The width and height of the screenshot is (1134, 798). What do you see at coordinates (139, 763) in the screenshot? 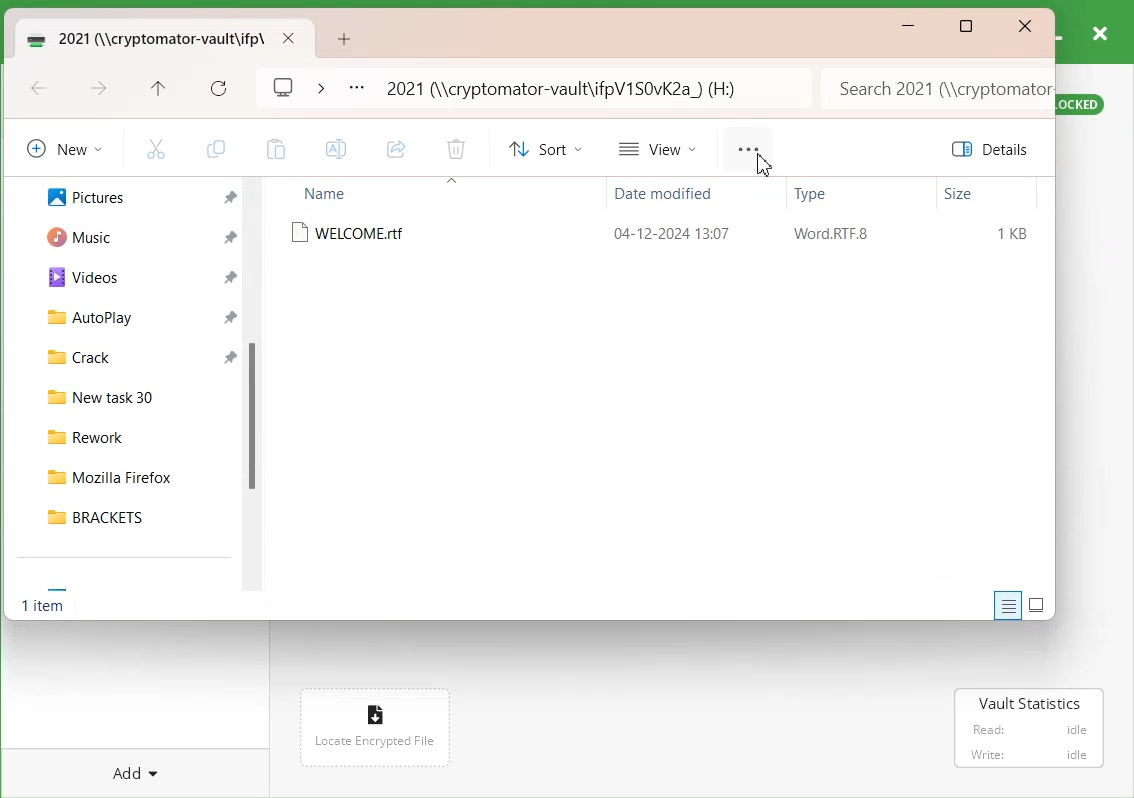
I see `Add` at bounding box center [139, 763].